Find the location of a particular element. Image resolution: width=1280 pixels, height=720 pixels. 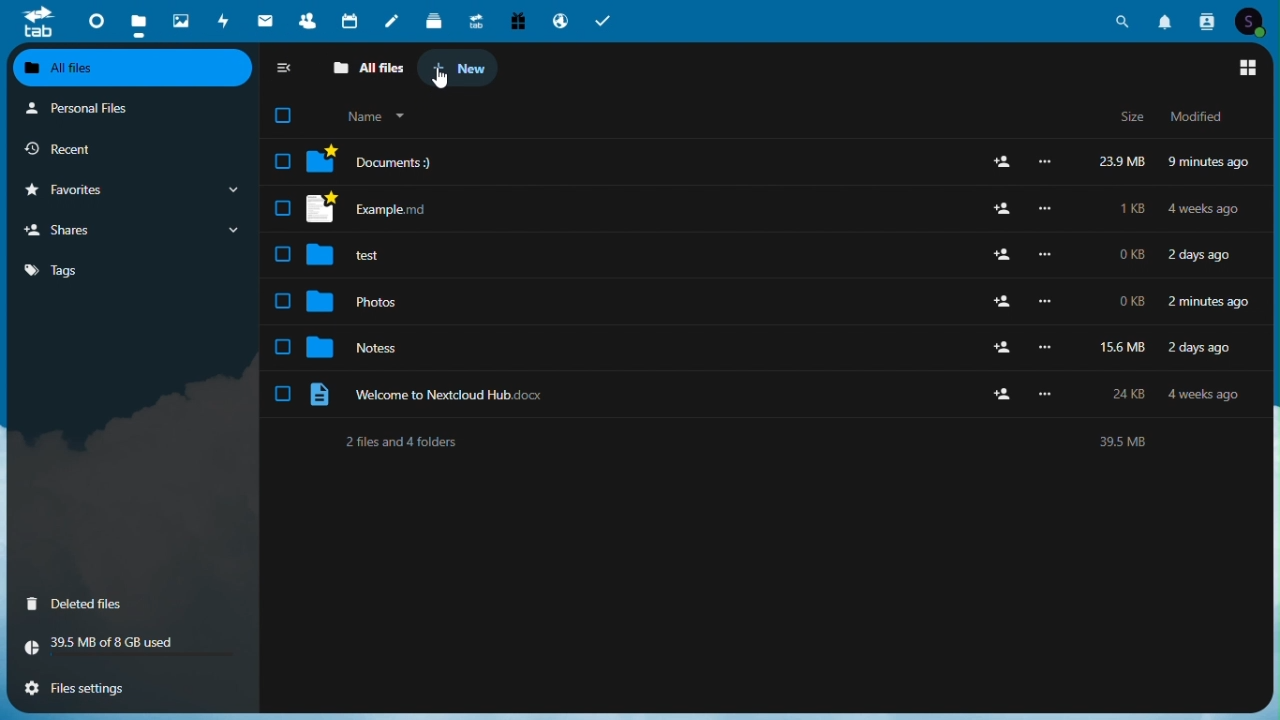

Modified is located at coordinates (1191, 116).